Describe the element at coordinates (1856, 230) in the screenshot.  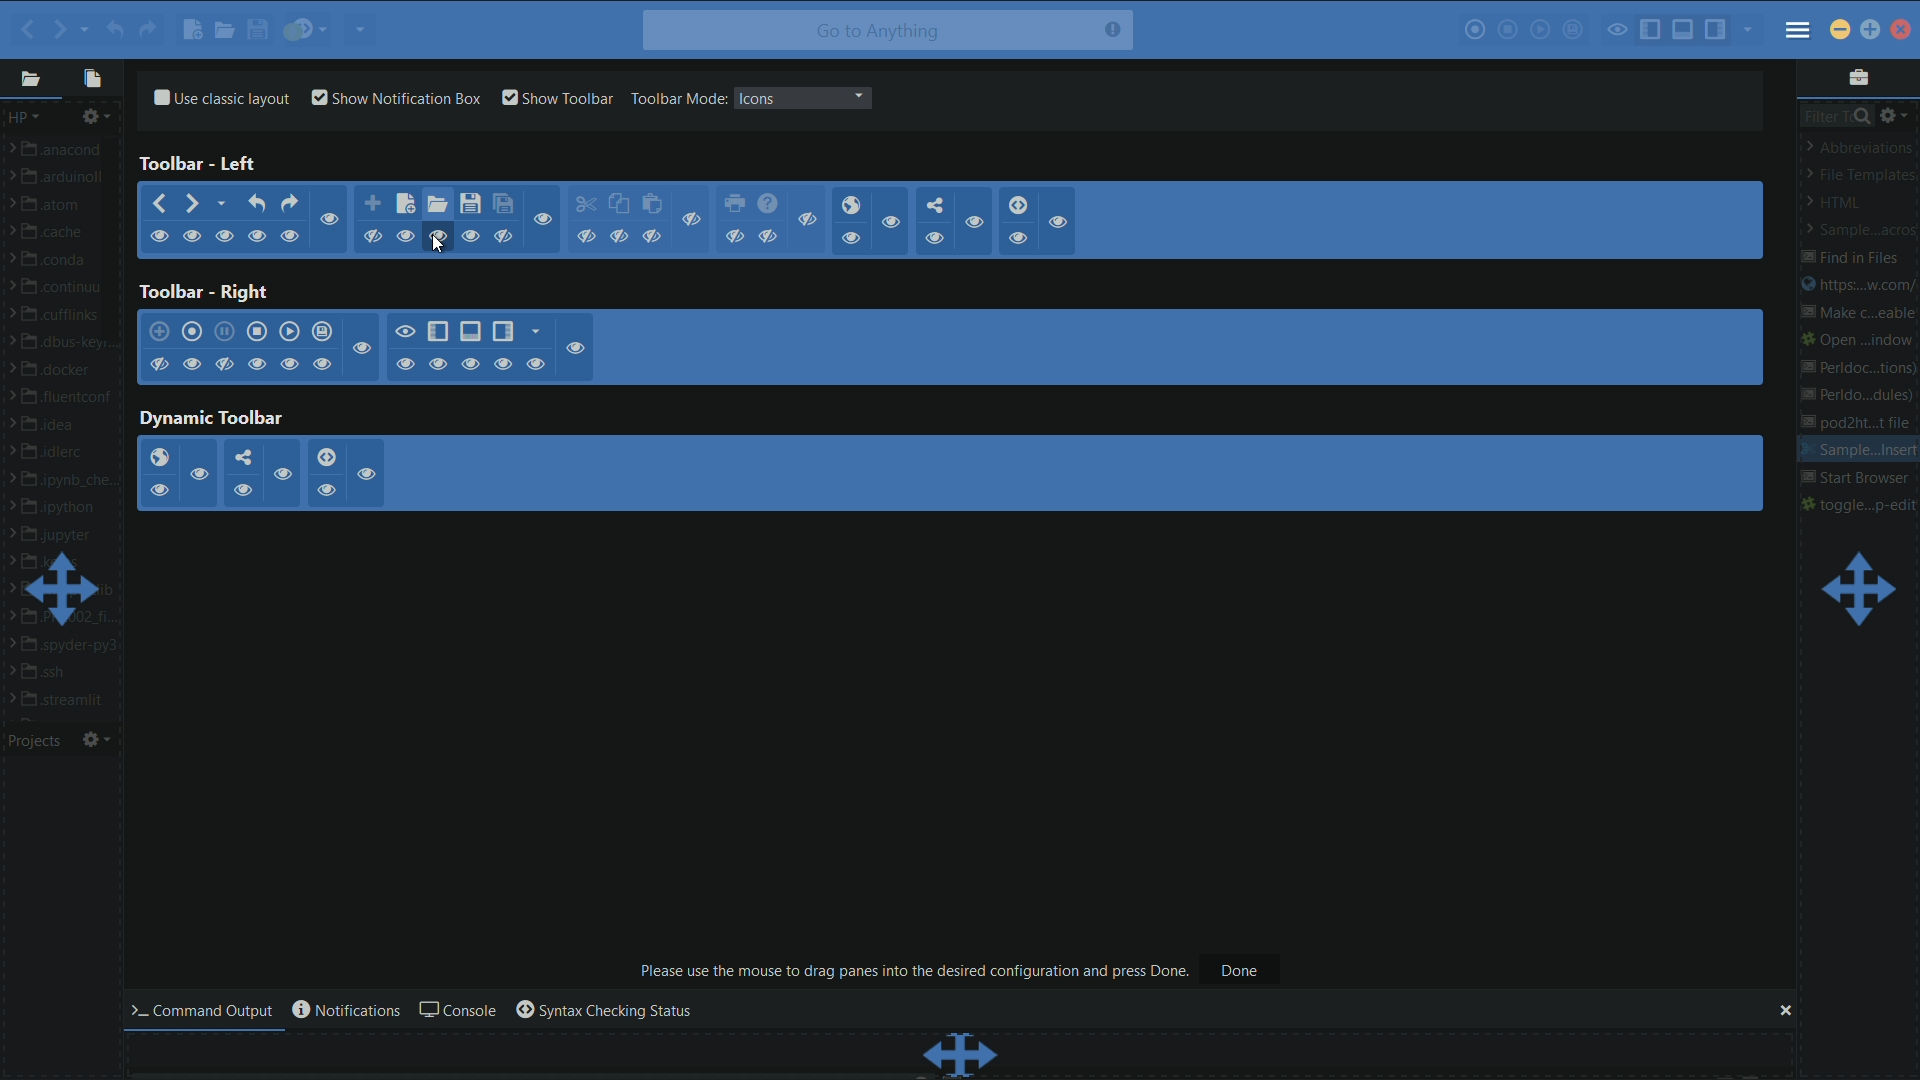
I see `sample ...across` at that location.